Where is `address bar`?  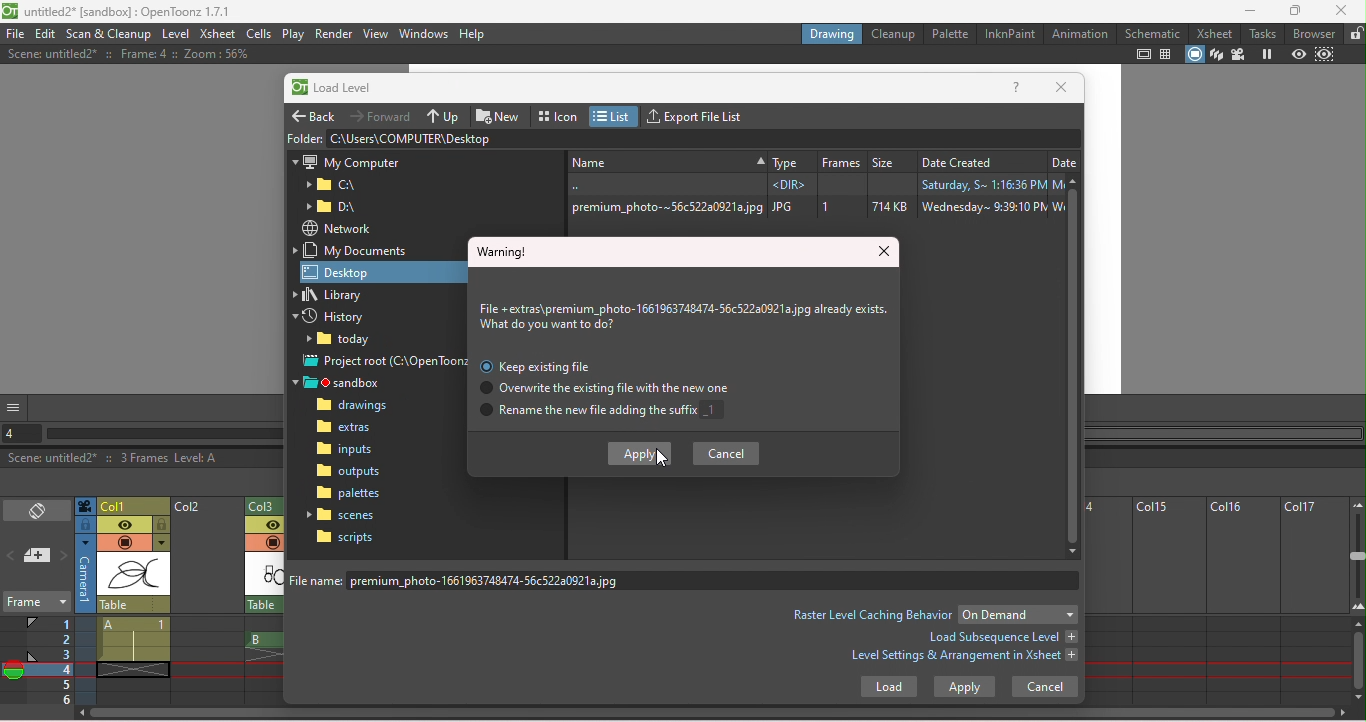 address bar is located at coordinates (703, 138).